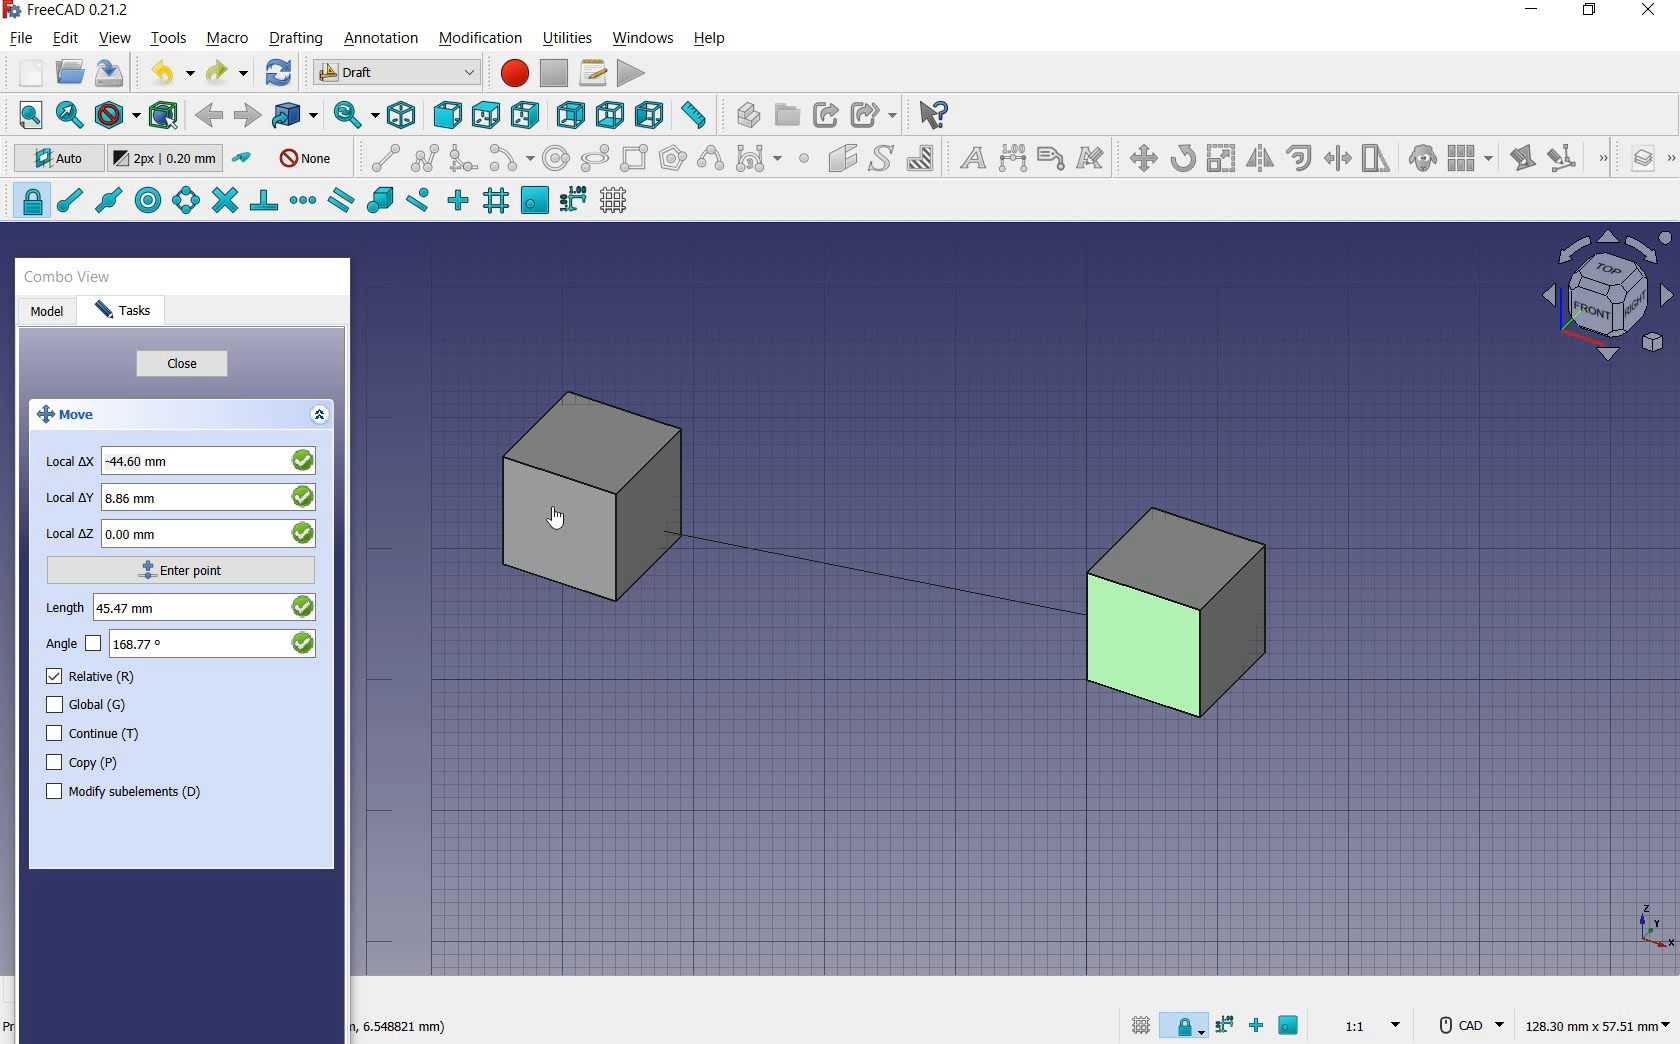 Image resolution: width=1680 pixels, height=1044 pixels. What do you see at coordinates (481, 38) in the screenshot?
I see `modification` at bounding box center [481, 38].